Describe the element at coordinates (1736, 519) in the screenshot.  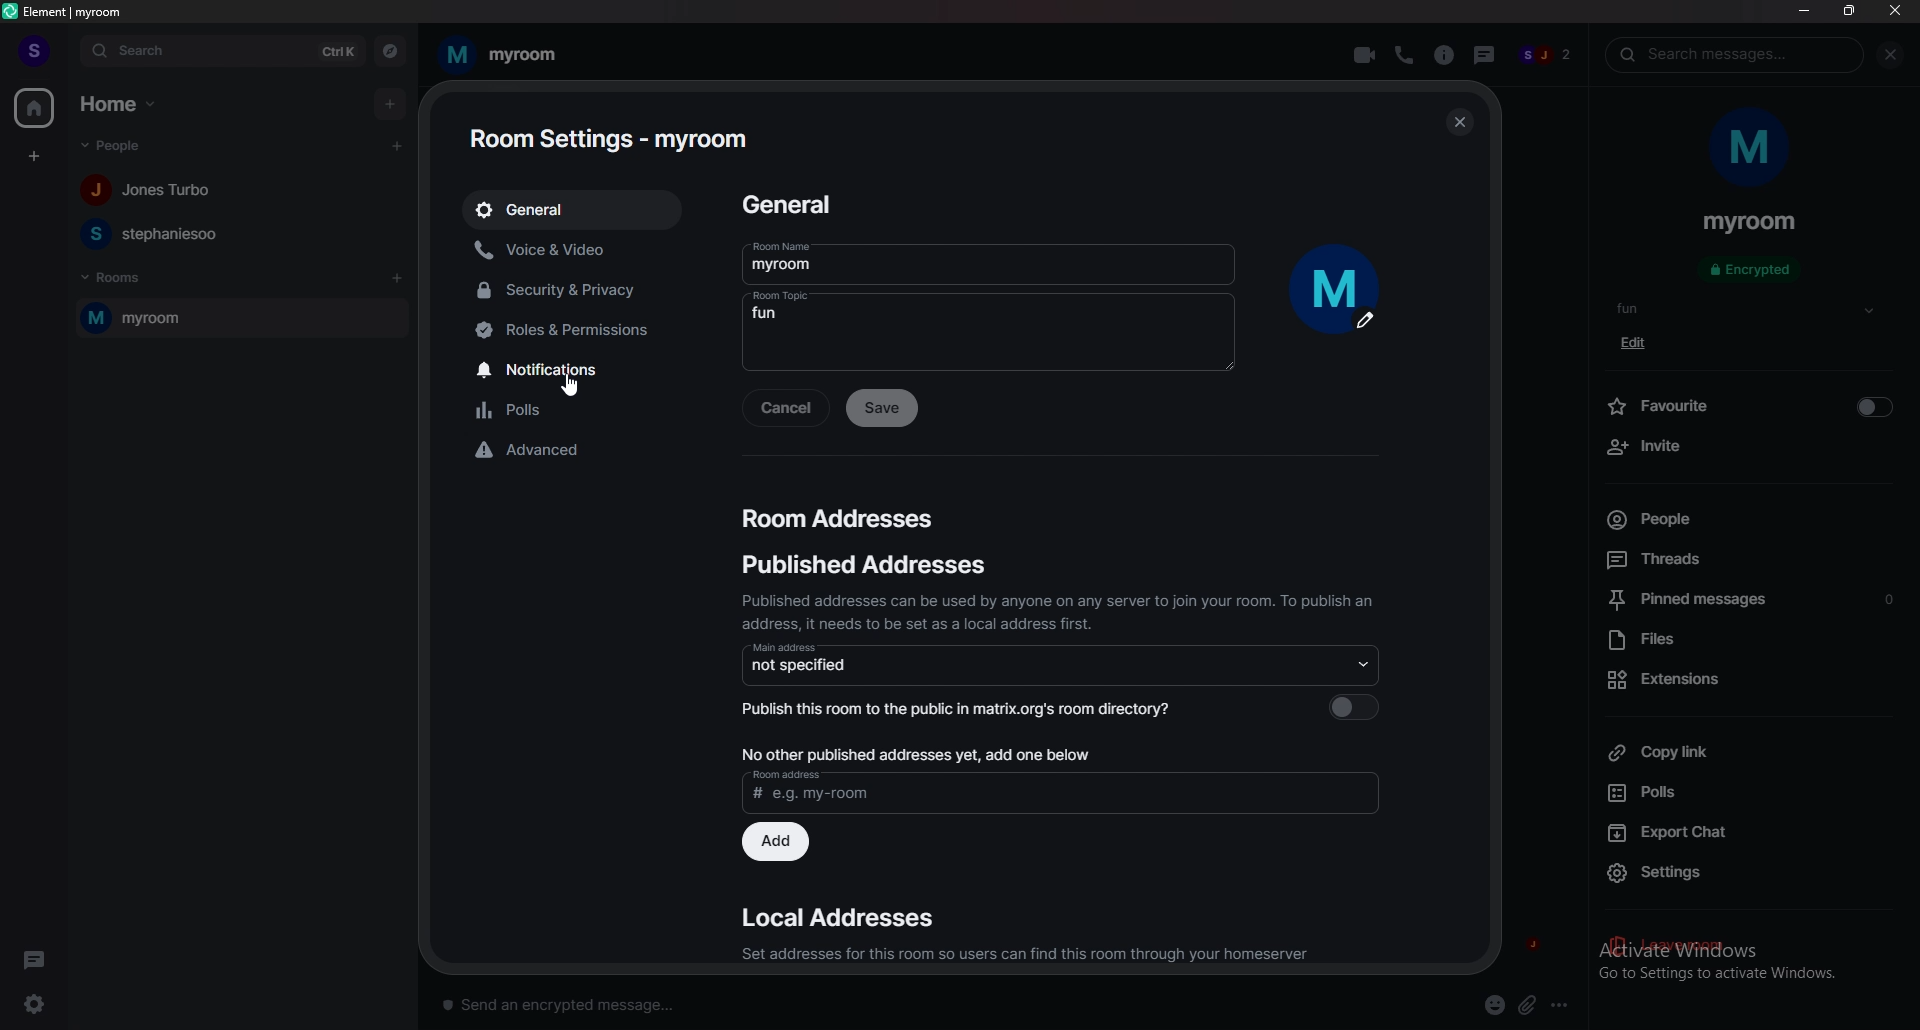
I see `people` at that location.